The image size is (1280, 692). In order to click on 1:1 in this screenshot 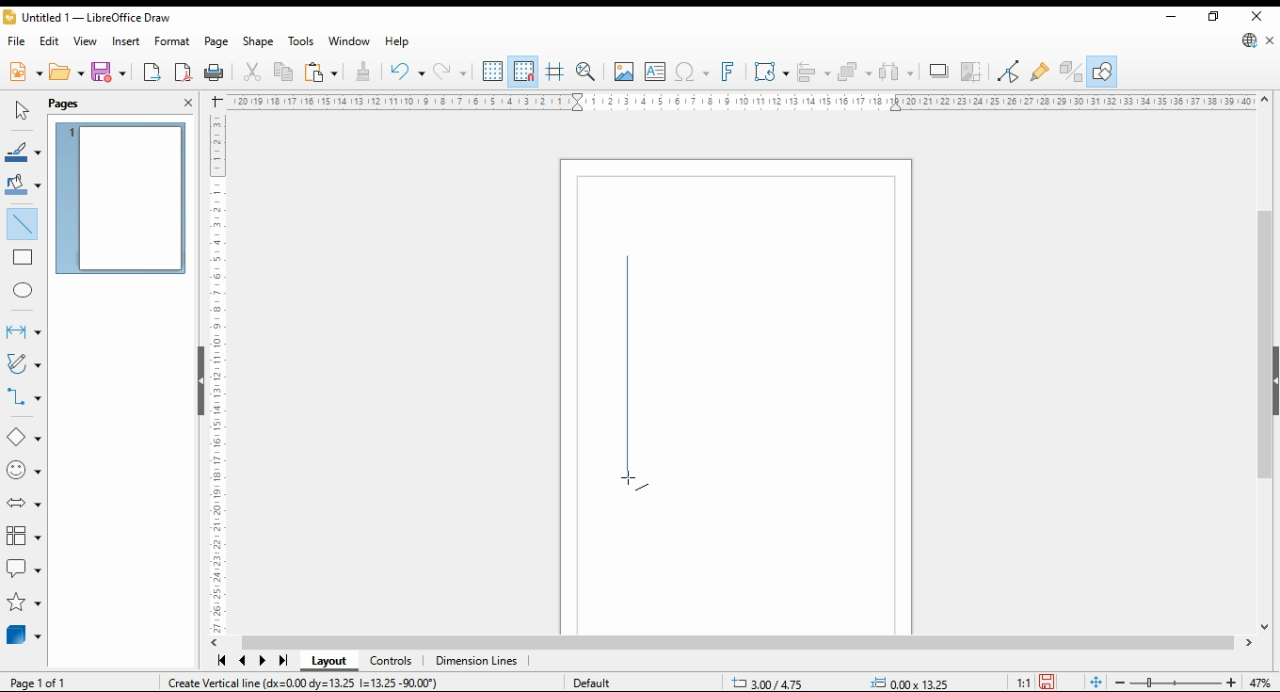, I will do `click(1024, 682)`.